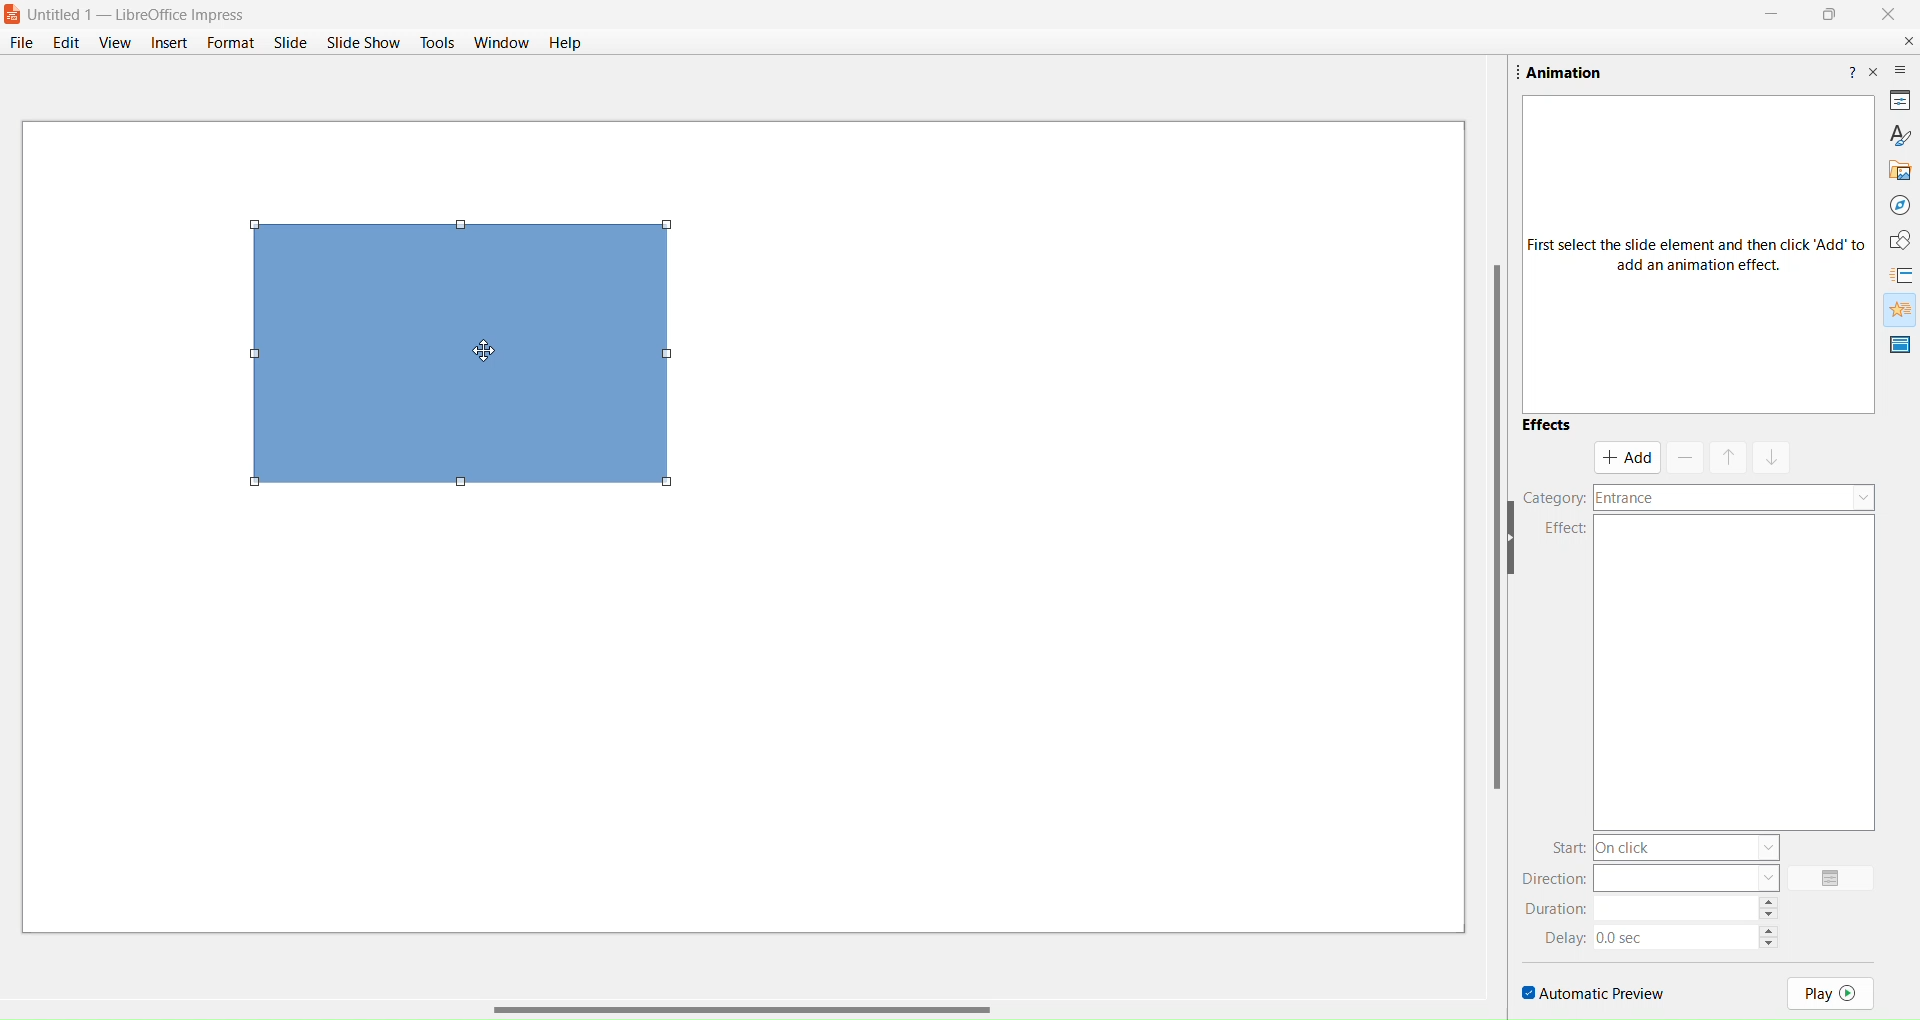 This screenshot has height=1020, width=1920. What do you see at coordinates (1573, 71) in the screenshot?
I see `Animation` at bounding box center [1573, 71].